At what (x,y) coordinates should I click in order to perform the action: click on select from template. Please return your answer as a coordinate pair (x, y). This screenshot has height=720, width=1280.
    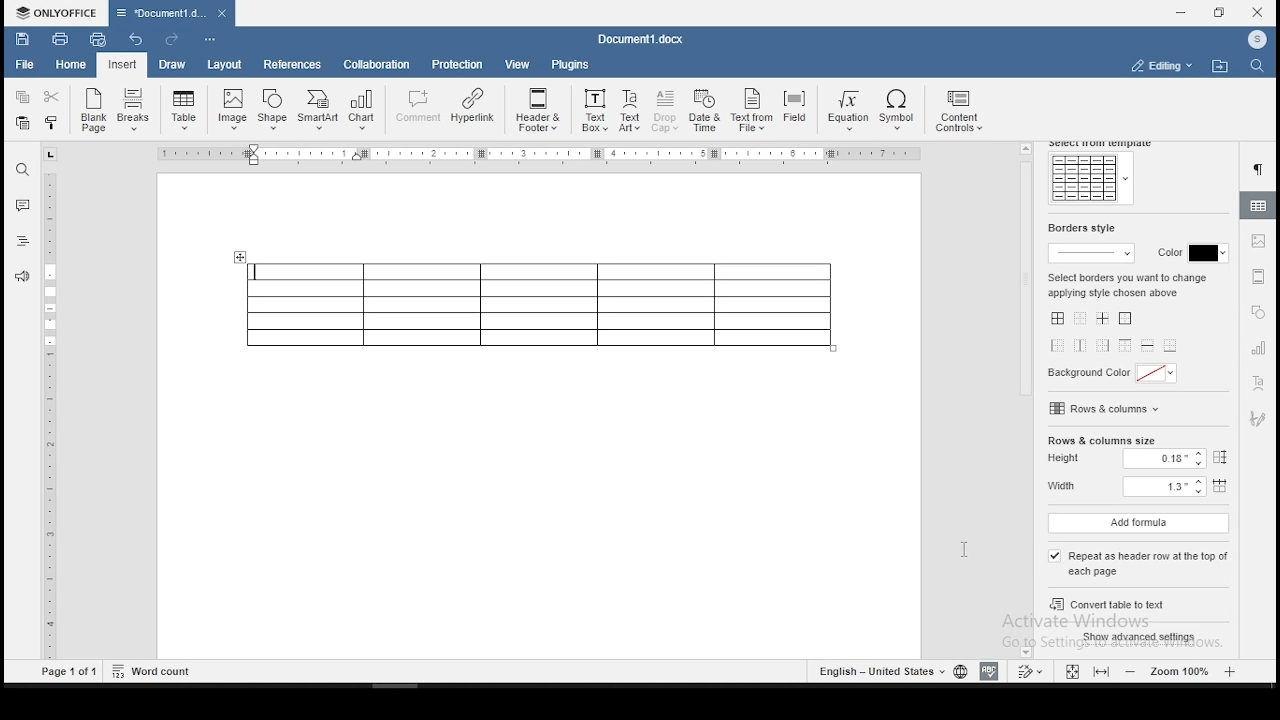
    Looking at the image, I should click on (1103, 144).